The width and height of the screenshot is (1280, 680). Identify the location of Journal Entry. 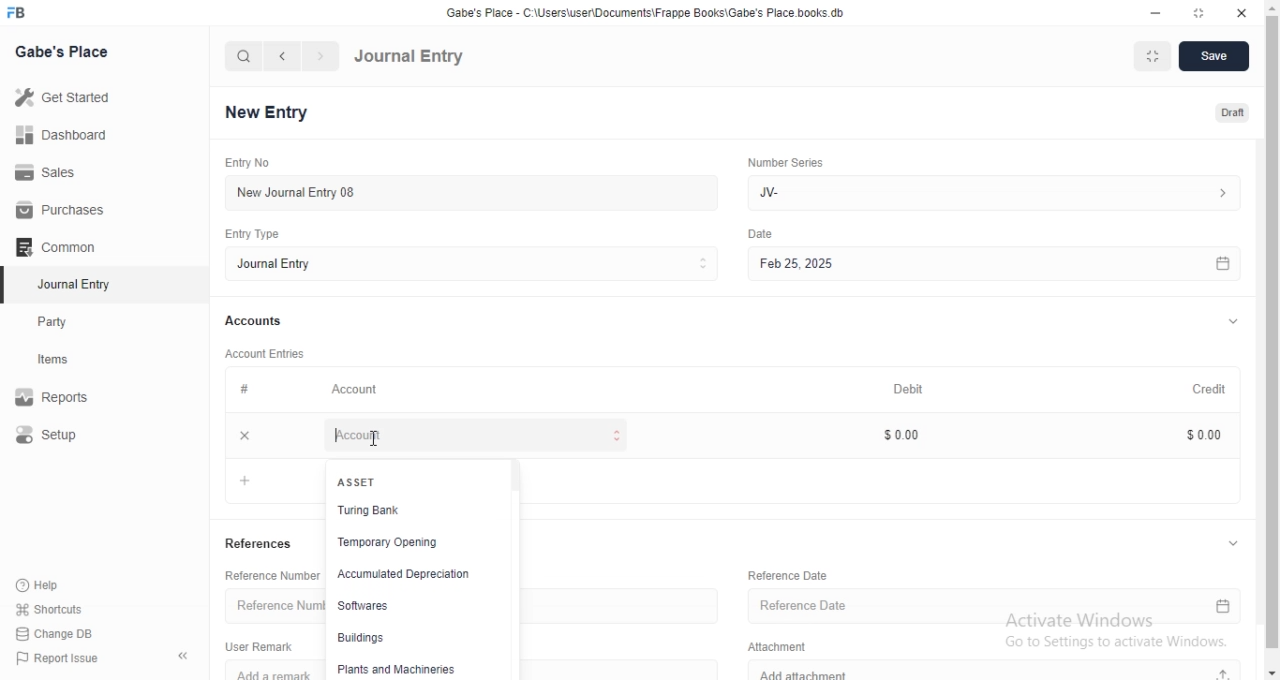
(474, 265).